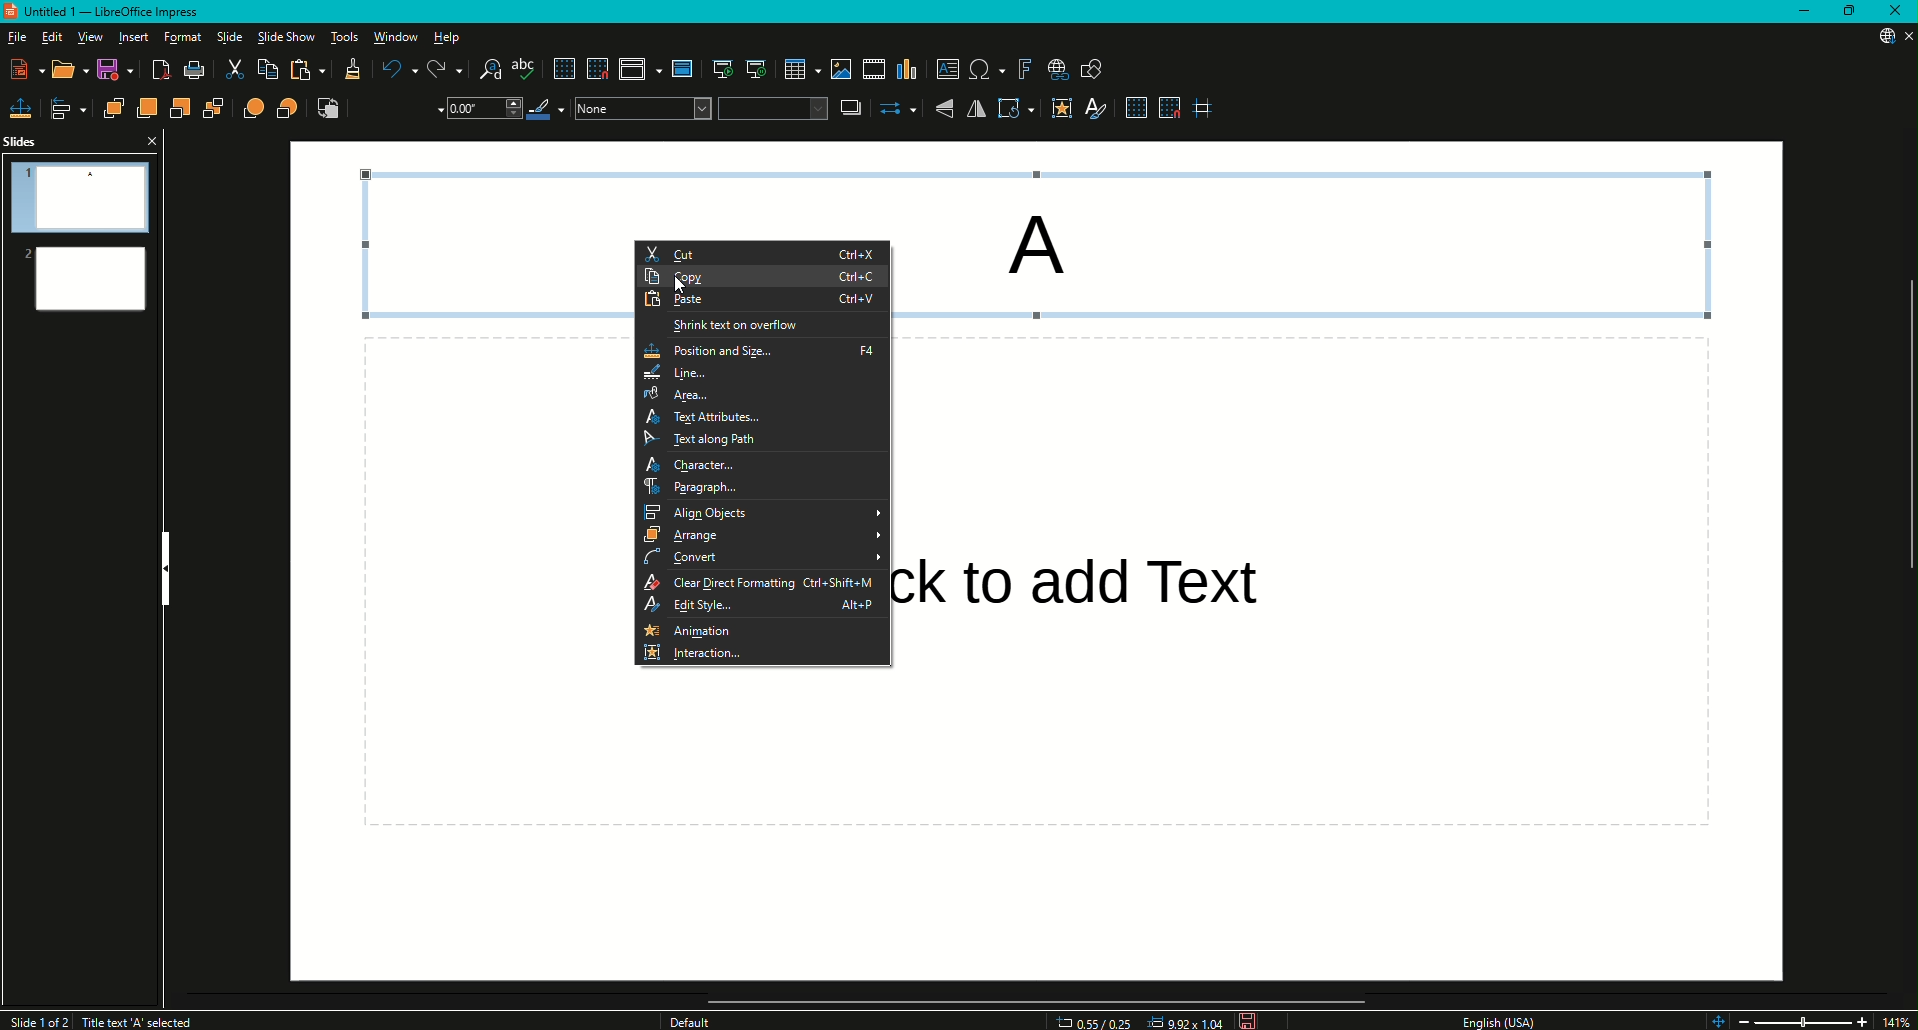 The image size is (1918, 1030). Describe the element at coordinates (763, 488) in the screenshot. I see `Paragraph` at that location.